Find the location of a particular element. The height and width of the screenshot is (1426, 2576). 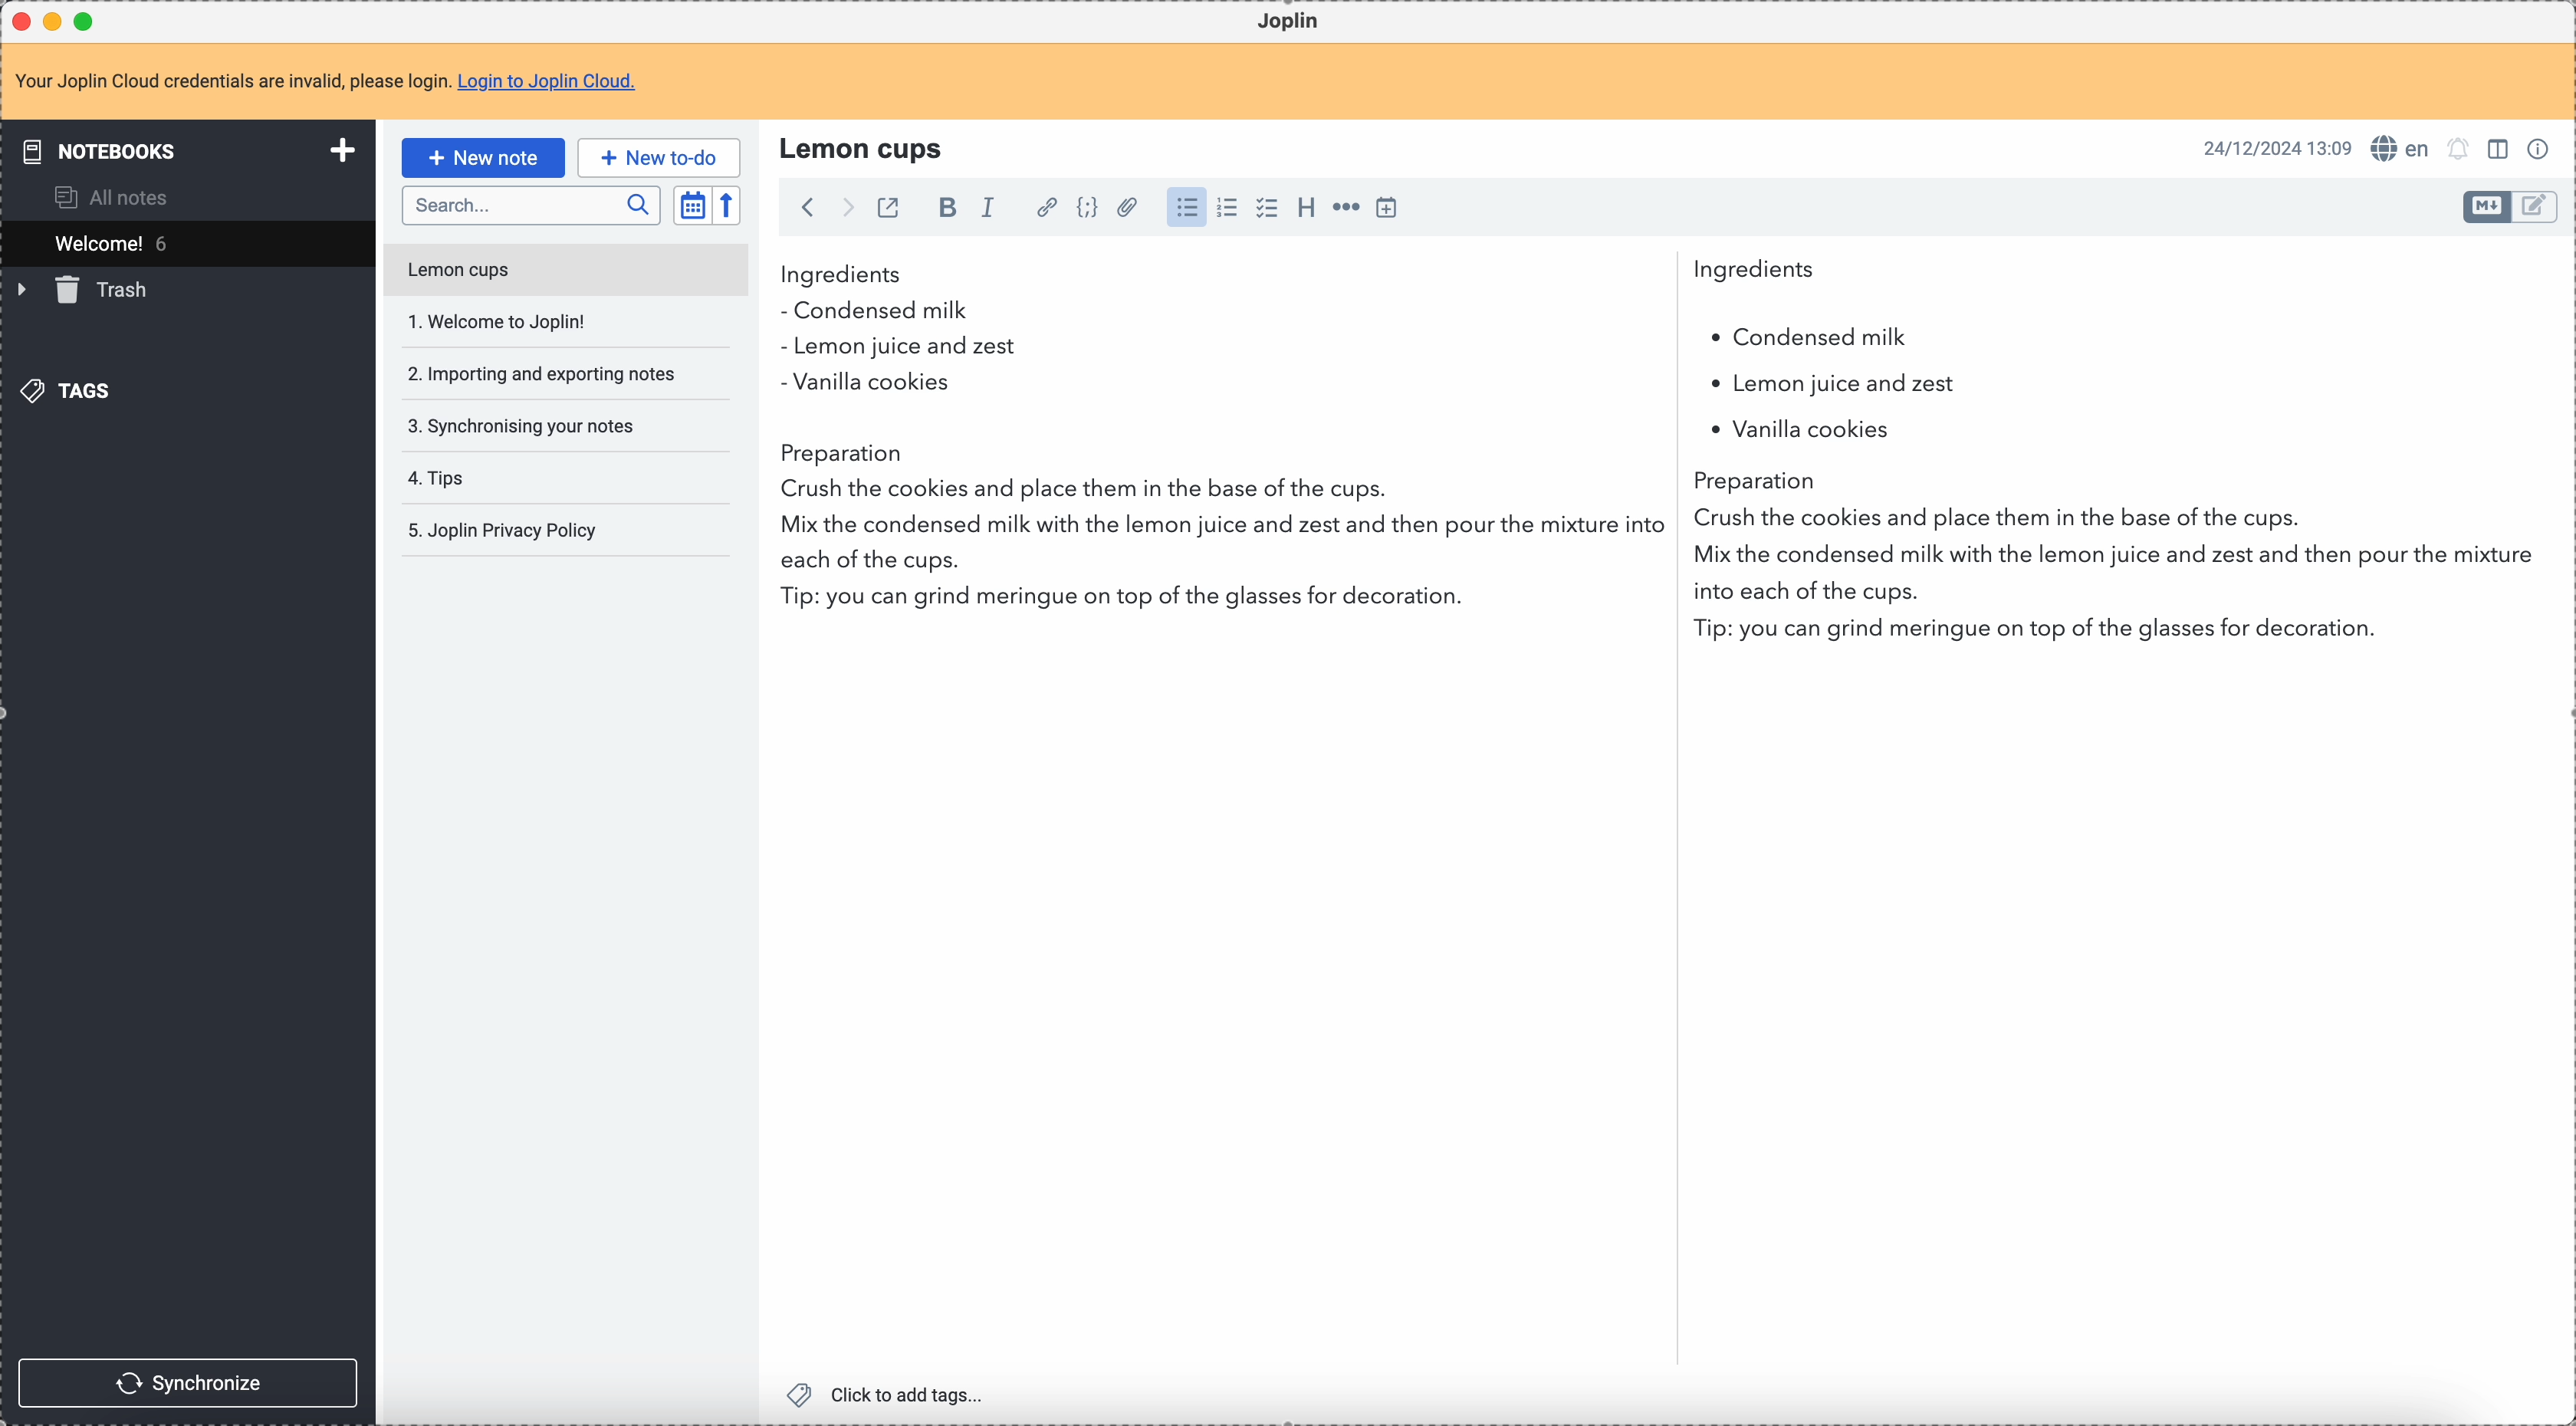

preparation is located at coordinates (1663, 549).